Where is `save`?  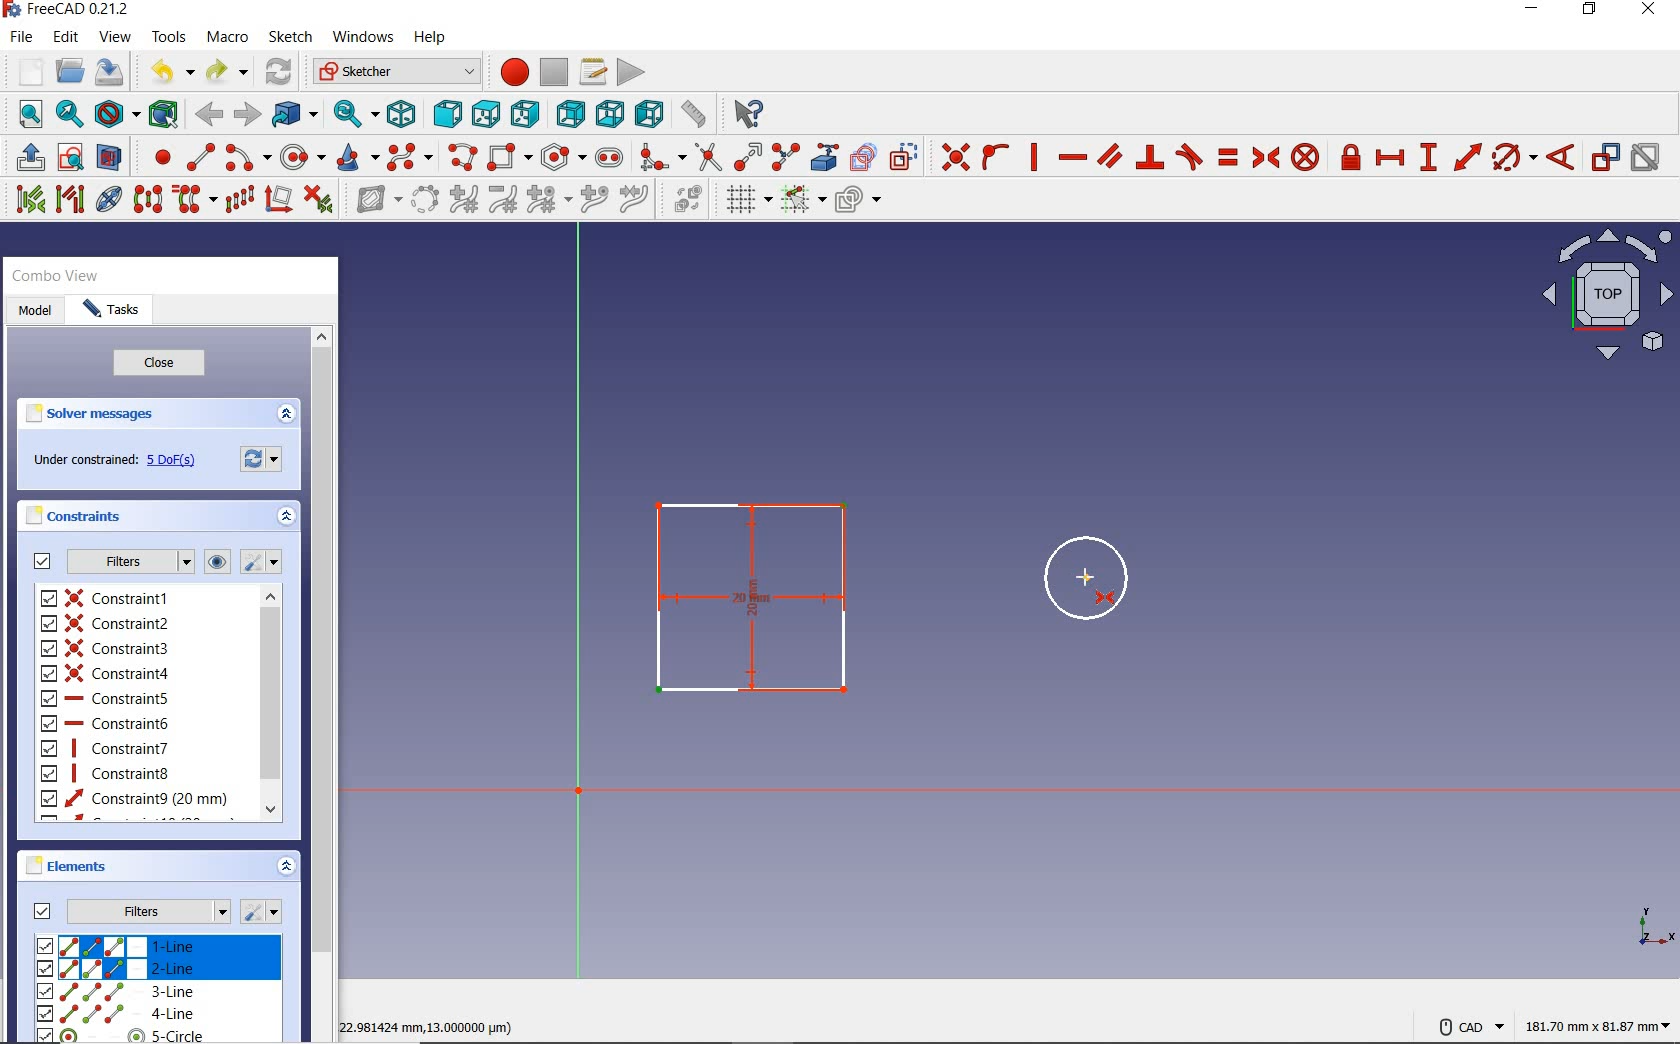 save is located at coordinates (112, 72).